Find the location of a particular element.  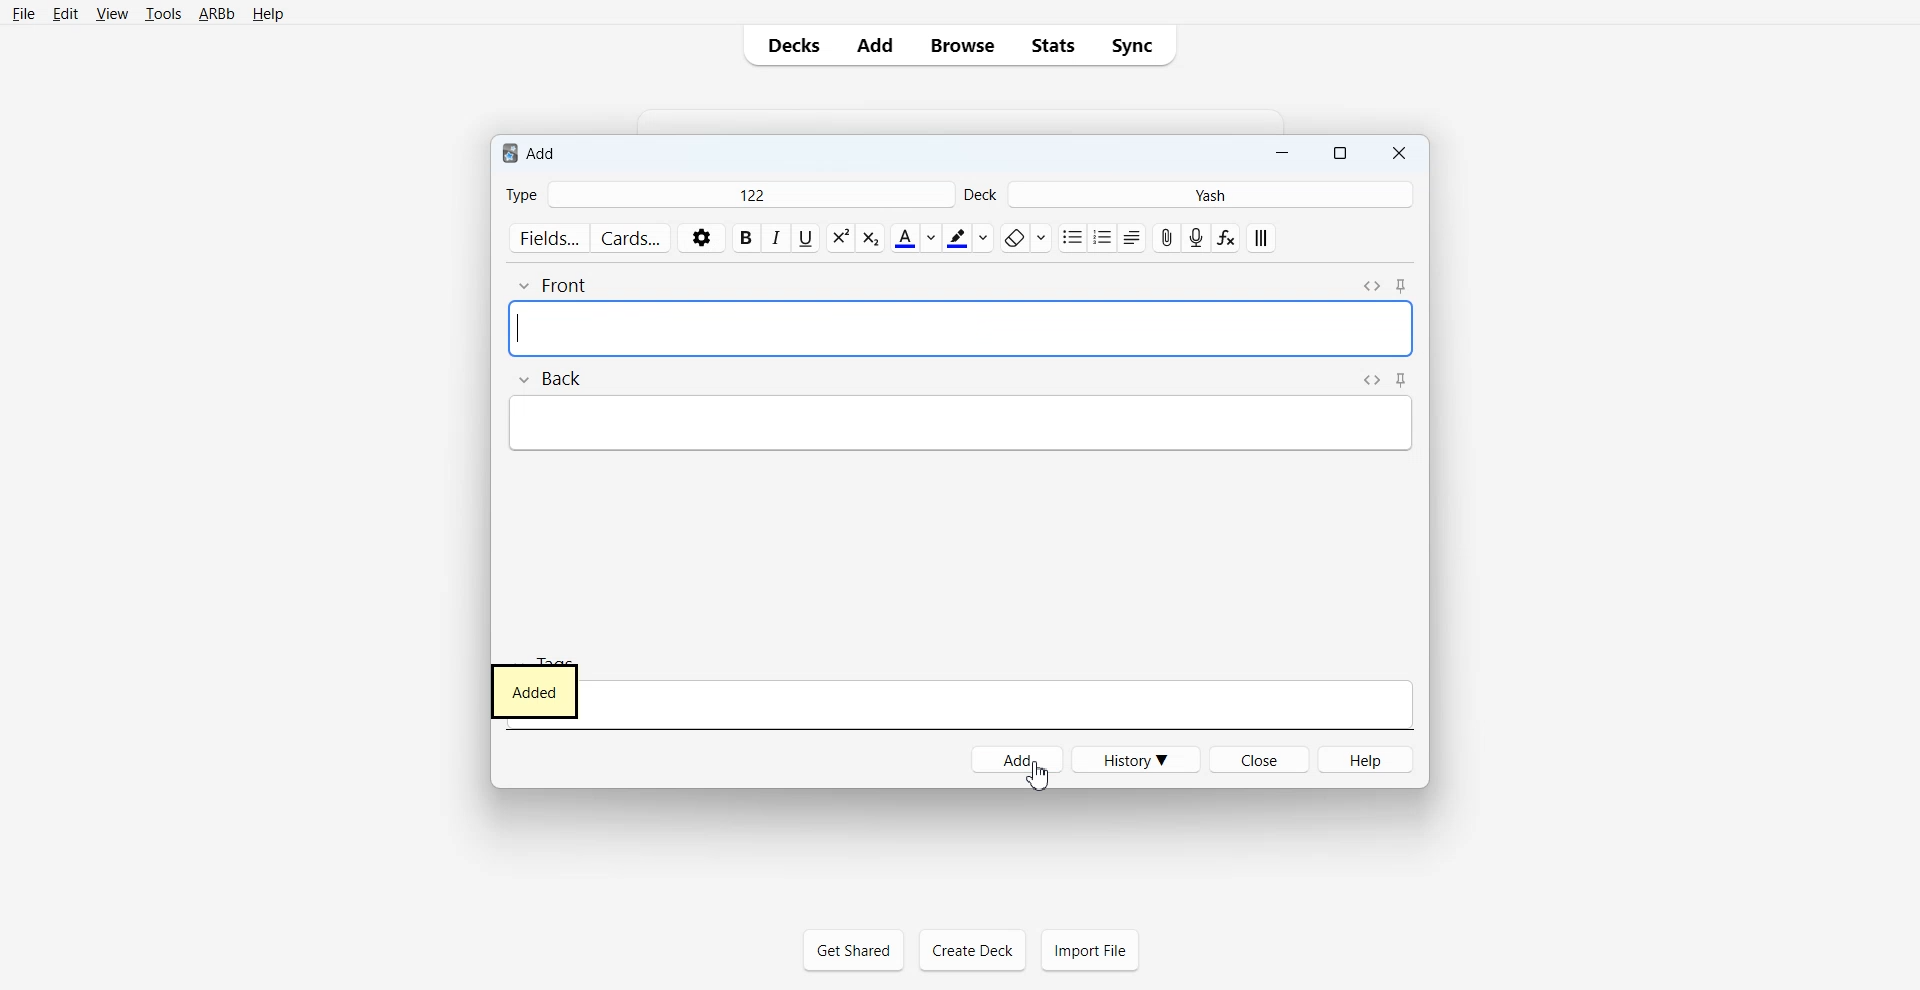

text color is located at coordinates (915, 238).